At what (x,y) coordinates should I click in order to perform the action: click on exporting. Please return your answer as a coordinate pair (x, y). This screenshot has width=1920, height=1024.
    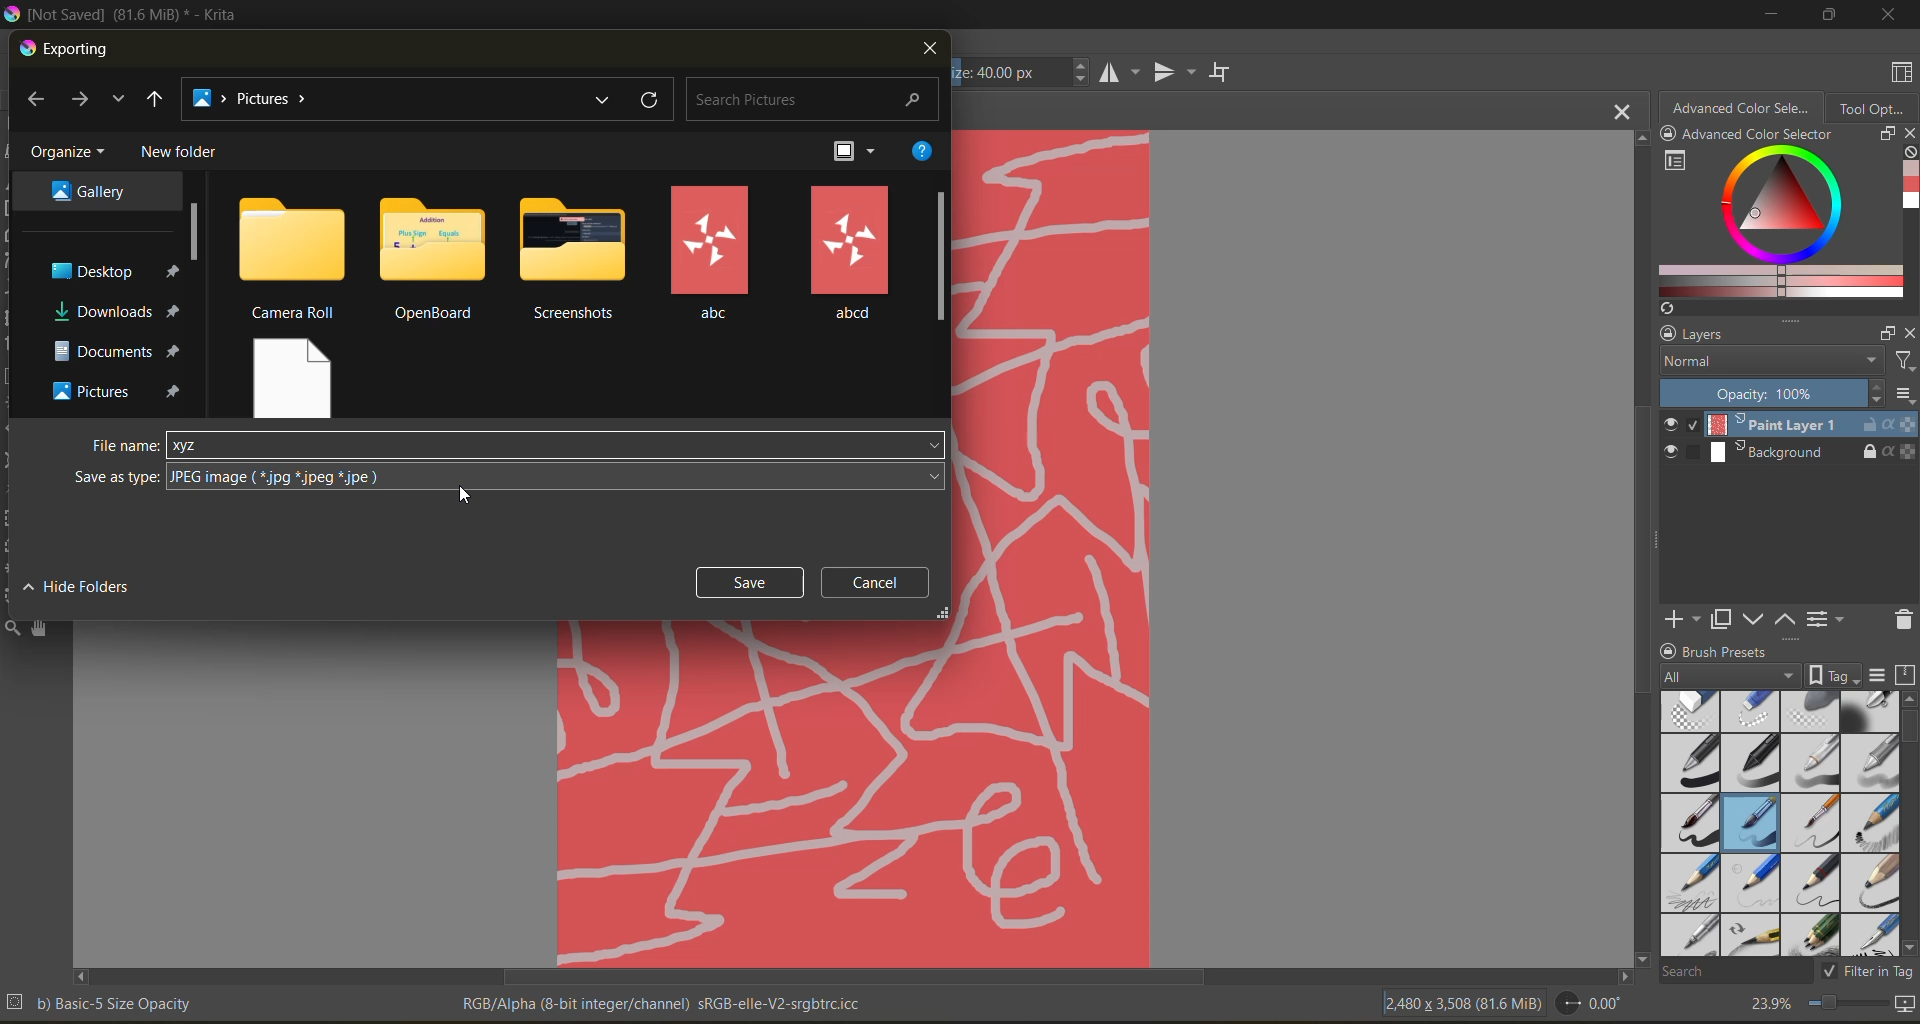
    Looking at the image, I should click on (67, 50).